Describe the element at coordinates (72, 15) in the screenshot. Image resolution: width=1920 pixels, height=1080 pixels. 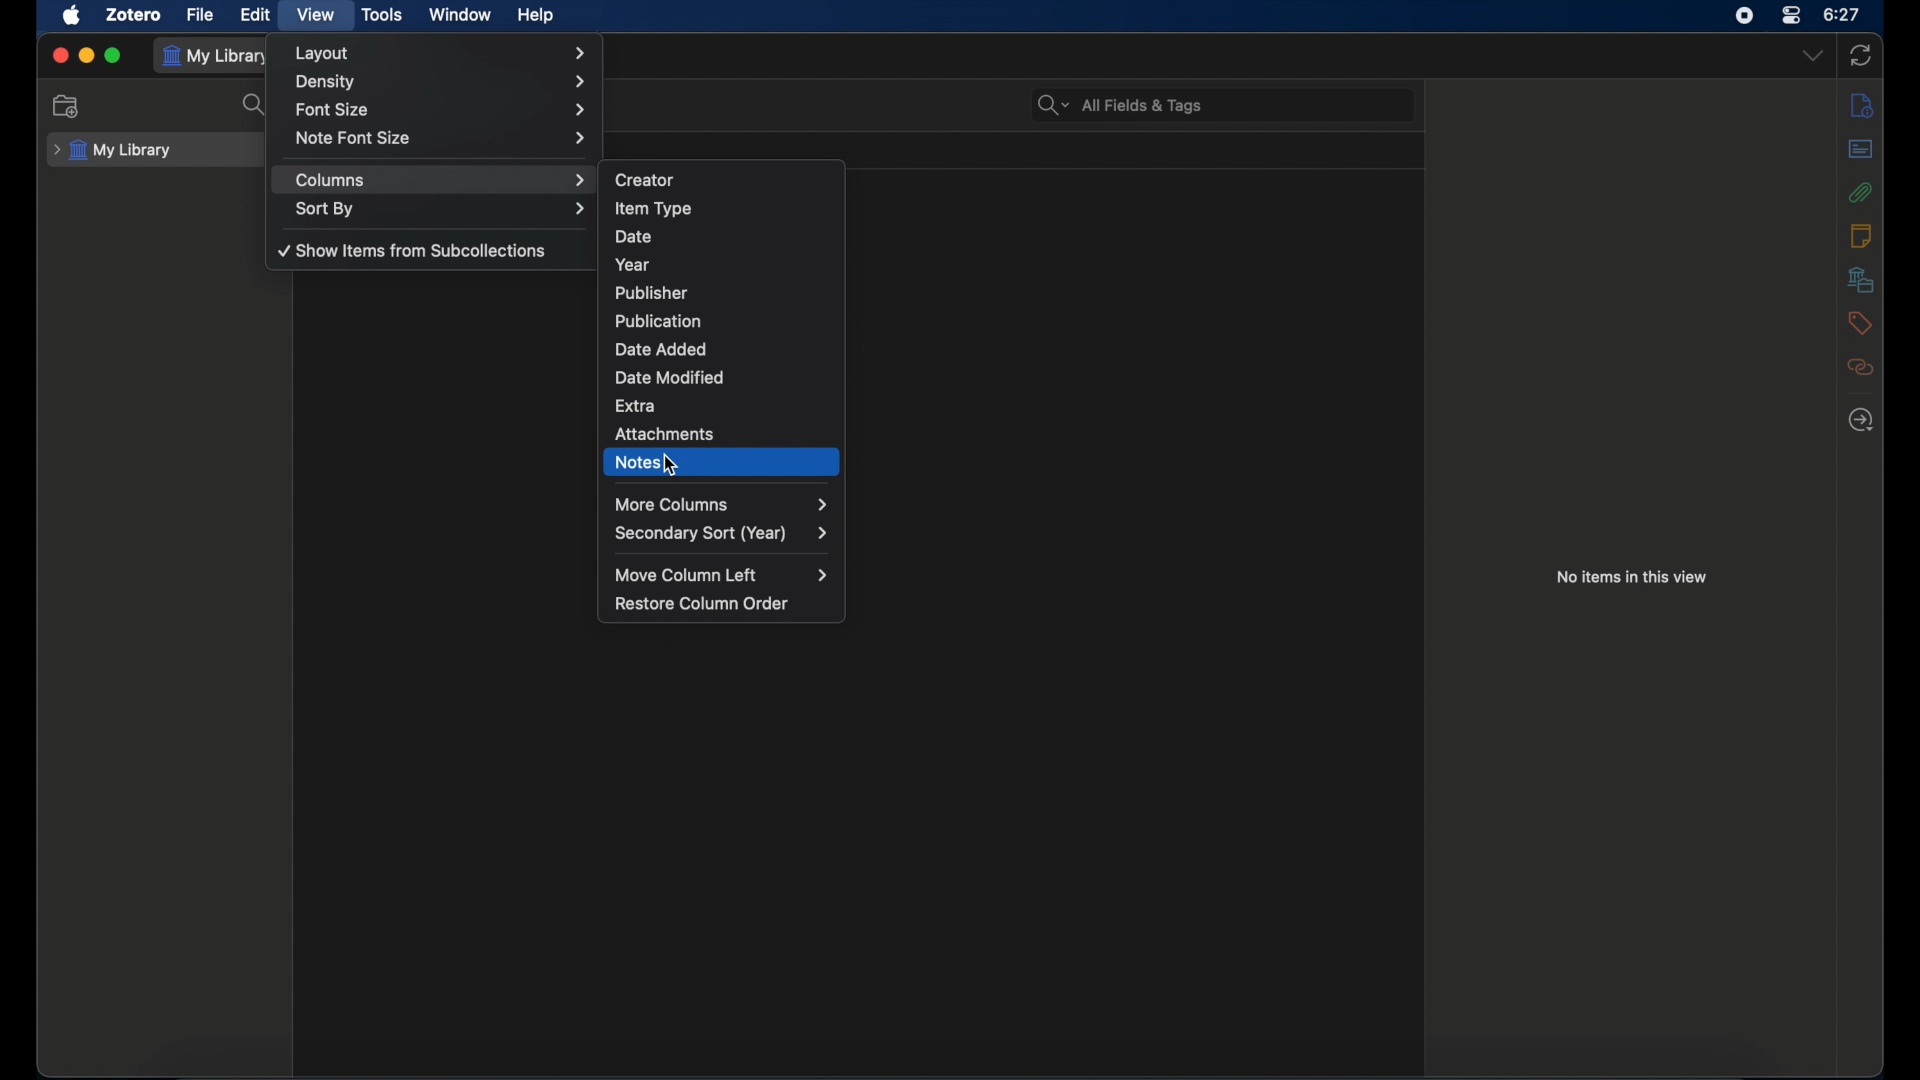
I see `apple icon` at that location.